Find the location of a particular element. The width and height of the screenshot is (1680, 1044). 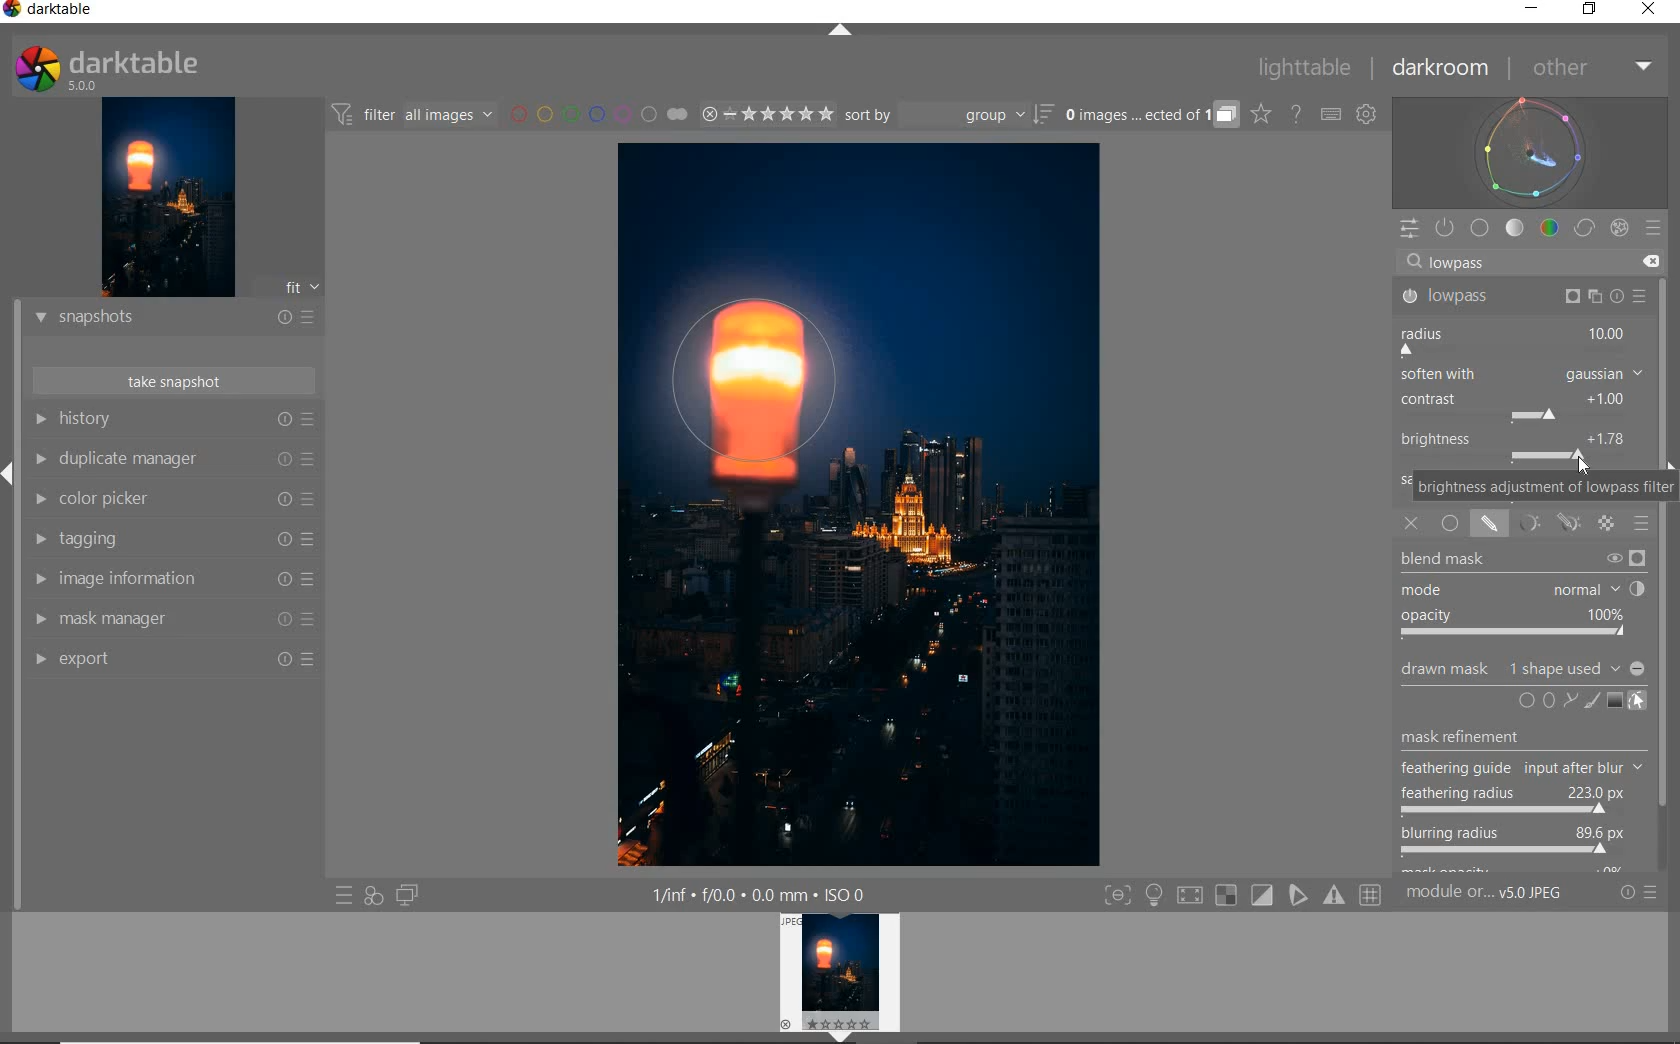

SHOW GLOBAL PREFERENCES is located at coordinates (1368, 115).